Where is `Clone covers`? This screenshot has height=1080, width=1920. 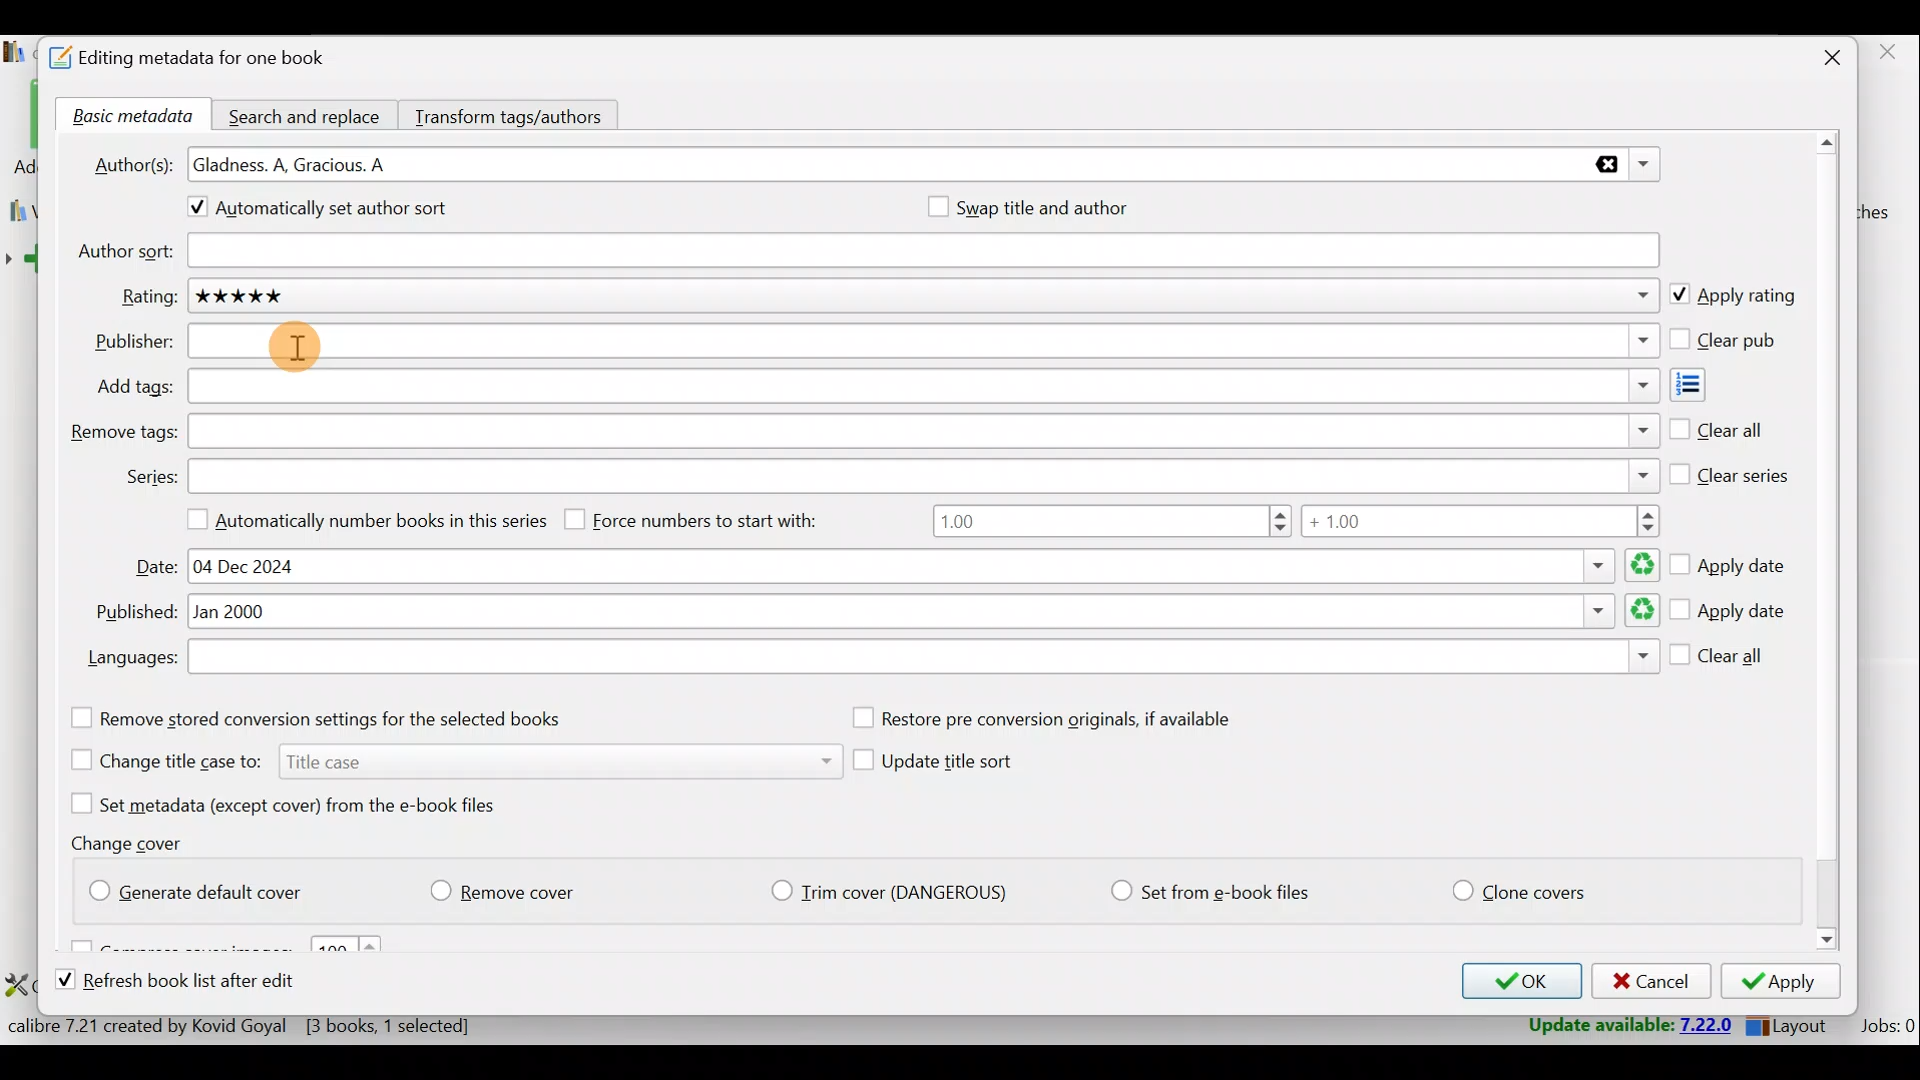
Clone covers is located at coordinates (1515, 887).